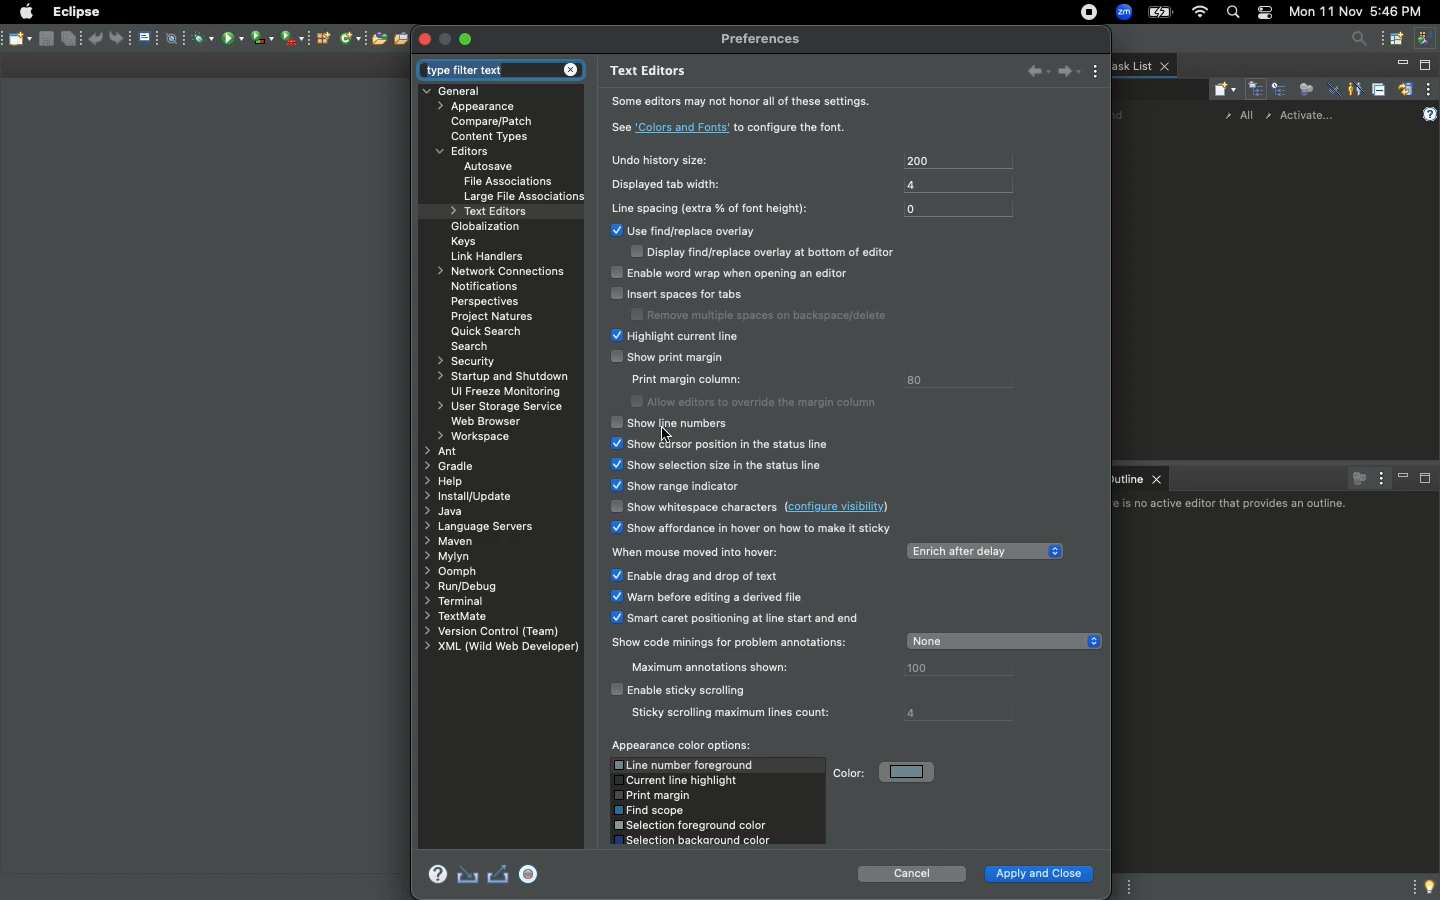 The width and height of the screenshot is (1440, 900). I want to click on File associations, so click(508, 181).